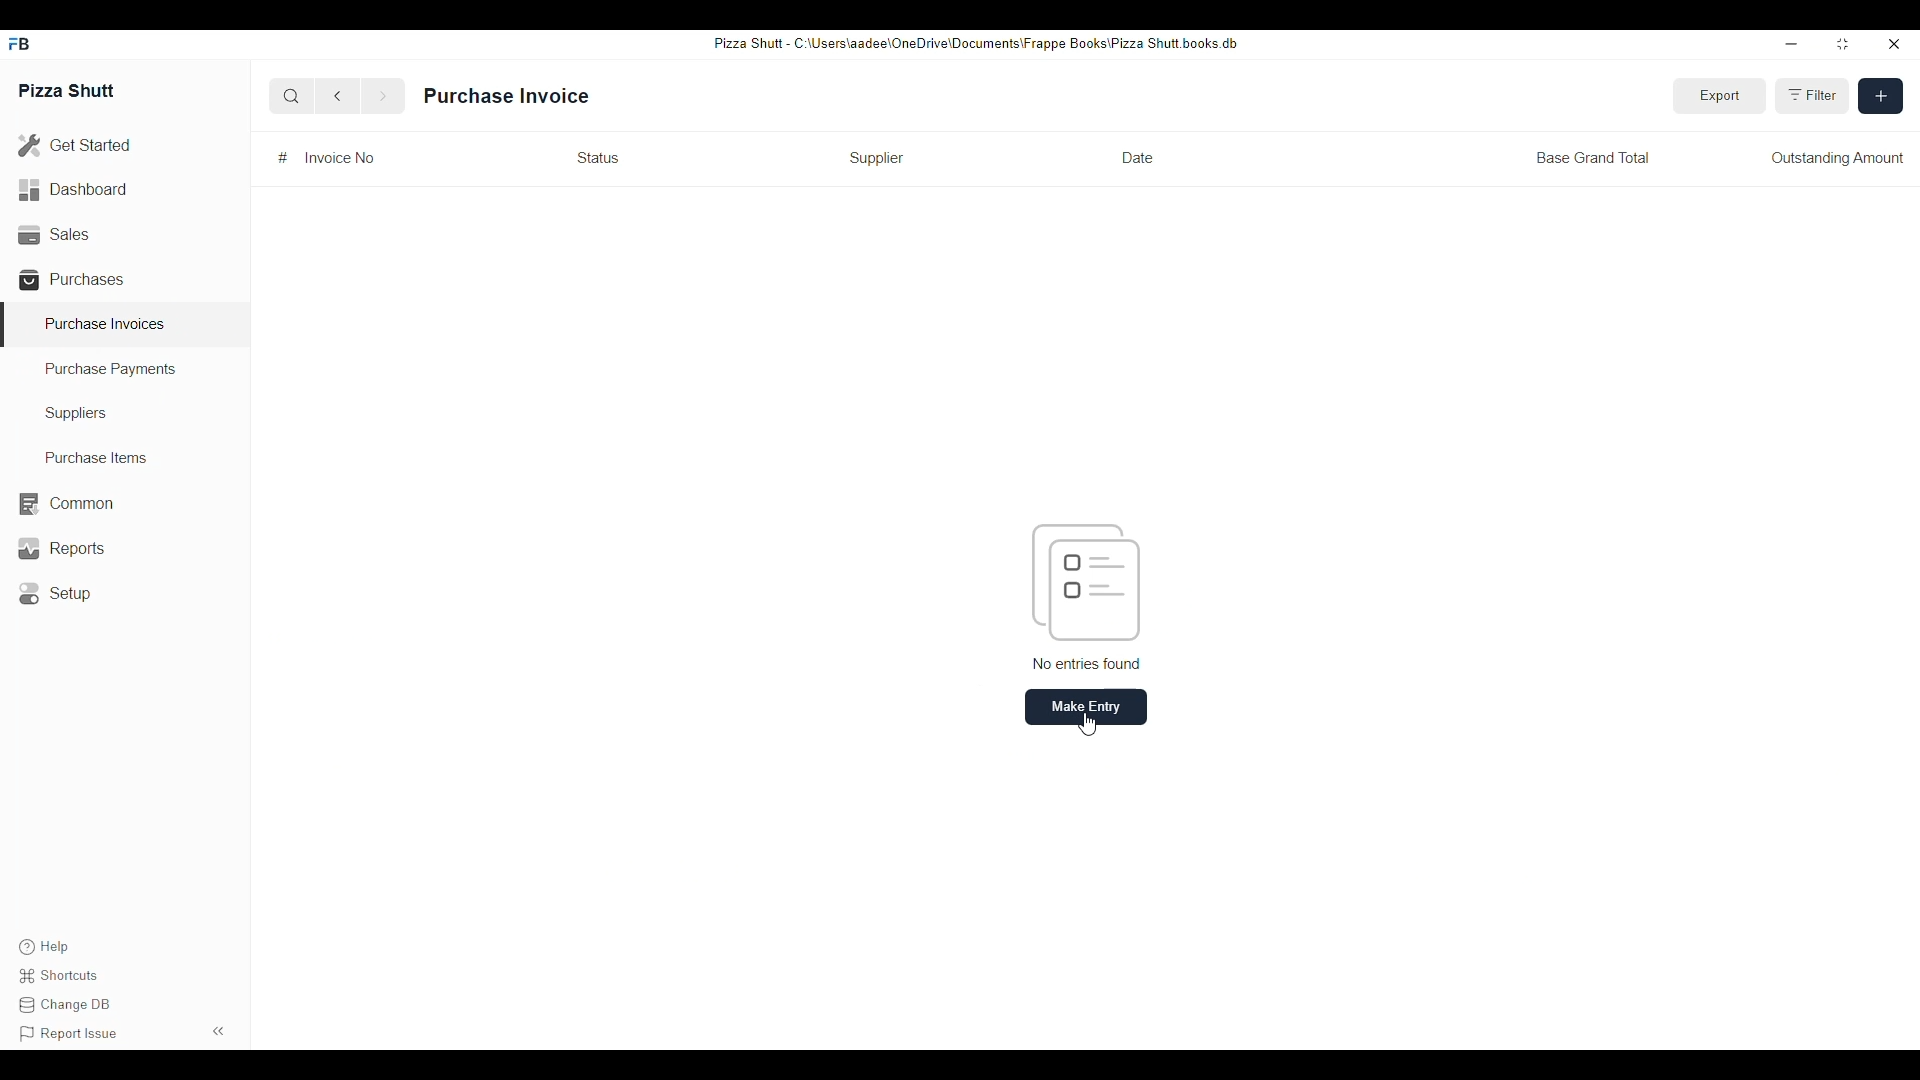  What do you see at coordinates (80, 413) in the screenshot?
I see `Suppliers.` at bounding box center [80, 413].